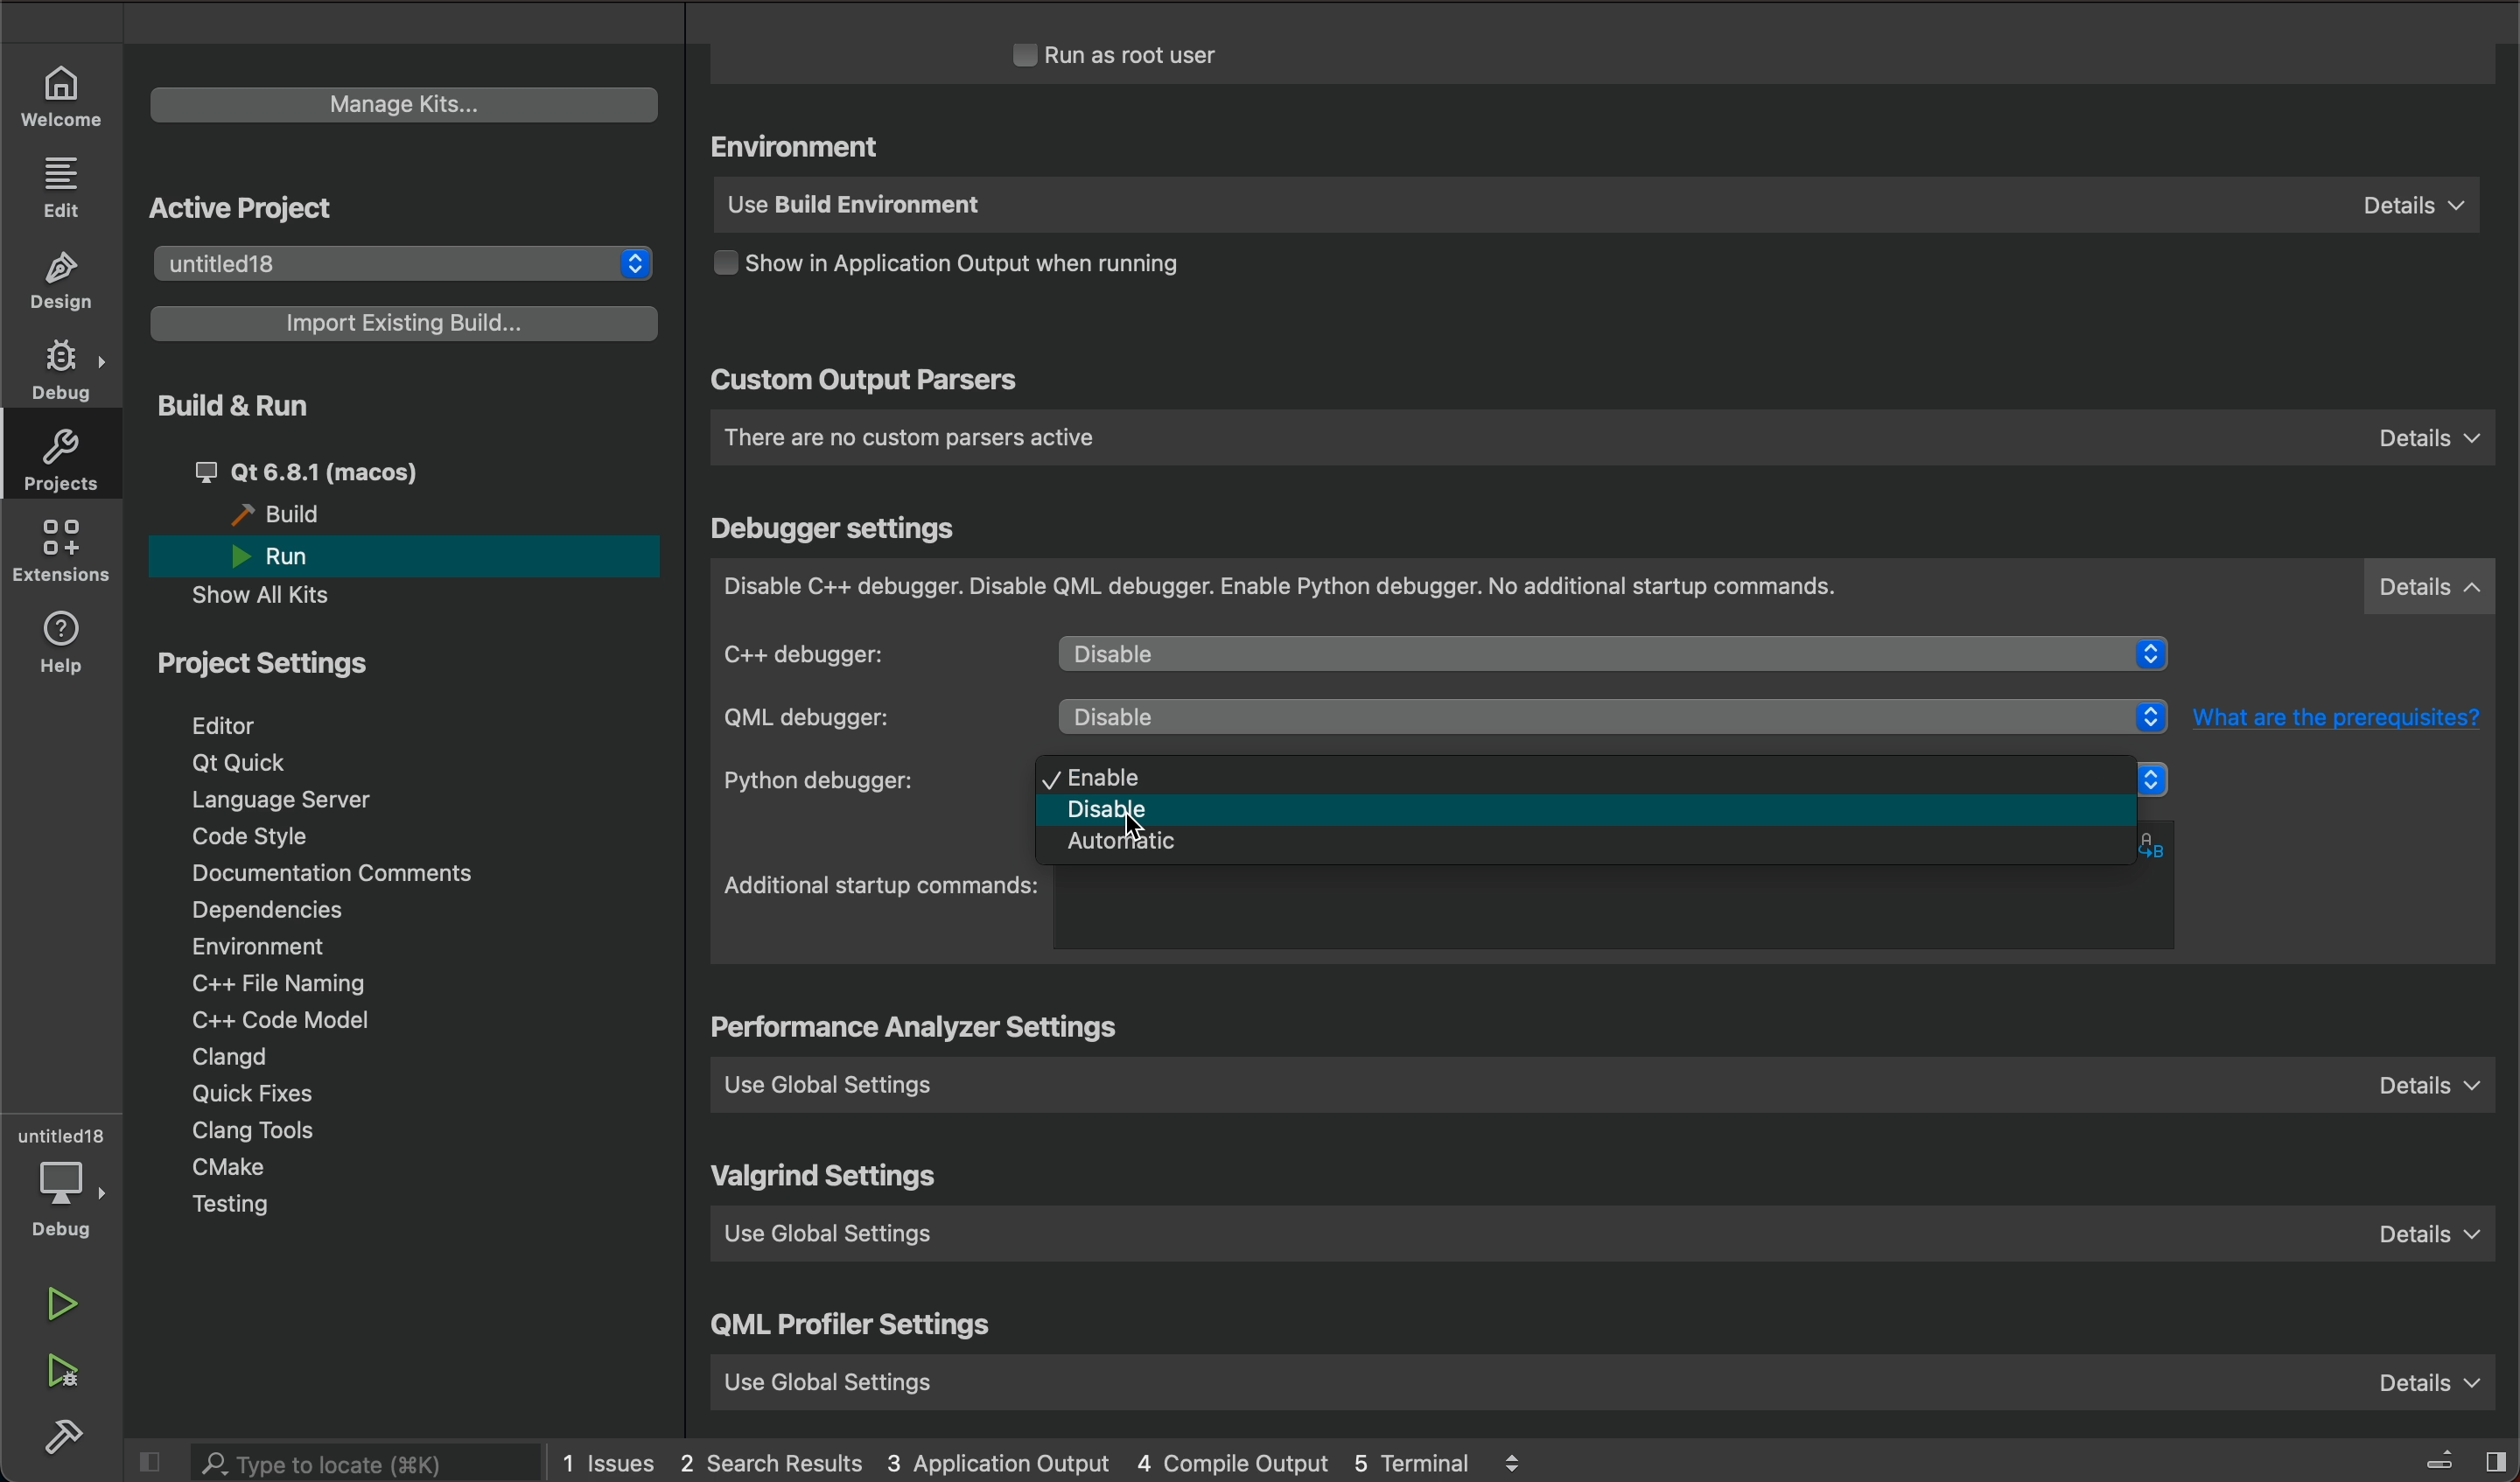 This screenshot has width=2520, height=1482. What do you see at coordinates (290, 986) in the screenshot?
I see `file naming` at bounding box center [290, 986].